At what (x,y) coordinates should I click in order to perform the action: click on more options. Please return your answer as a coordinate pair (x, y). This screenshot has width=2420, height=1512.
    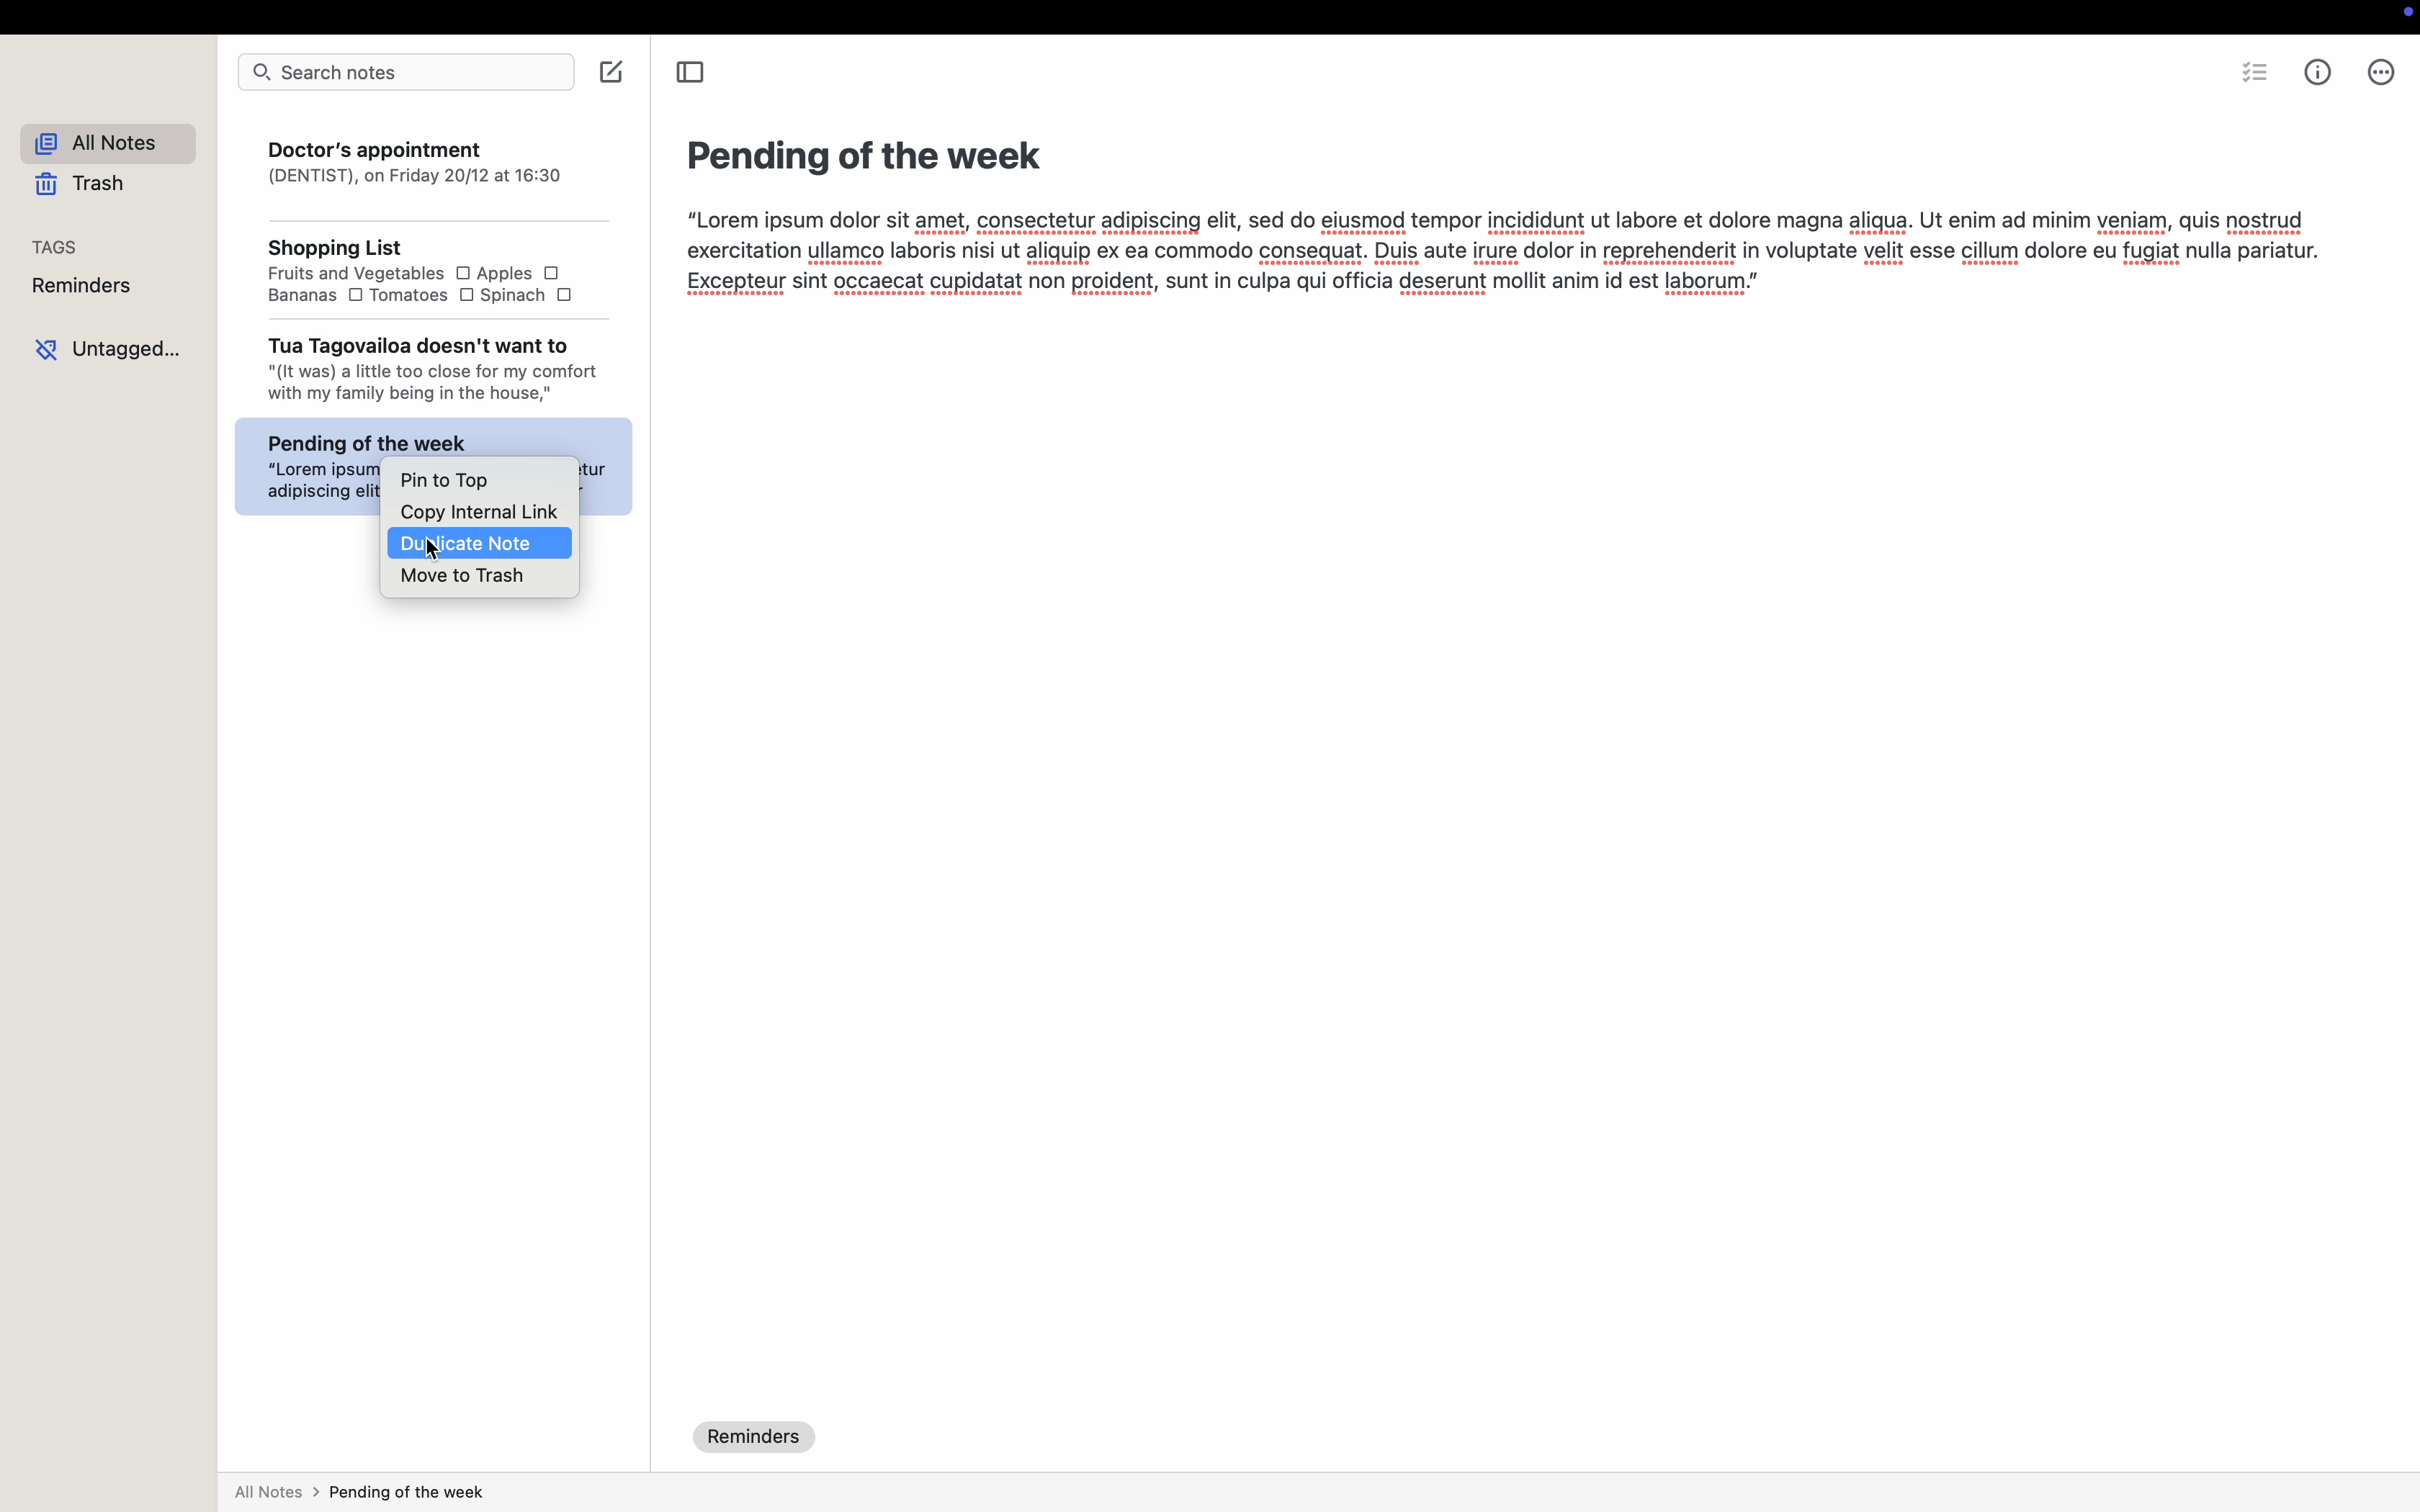
    Looking at the image, I should click on (2381, 75).